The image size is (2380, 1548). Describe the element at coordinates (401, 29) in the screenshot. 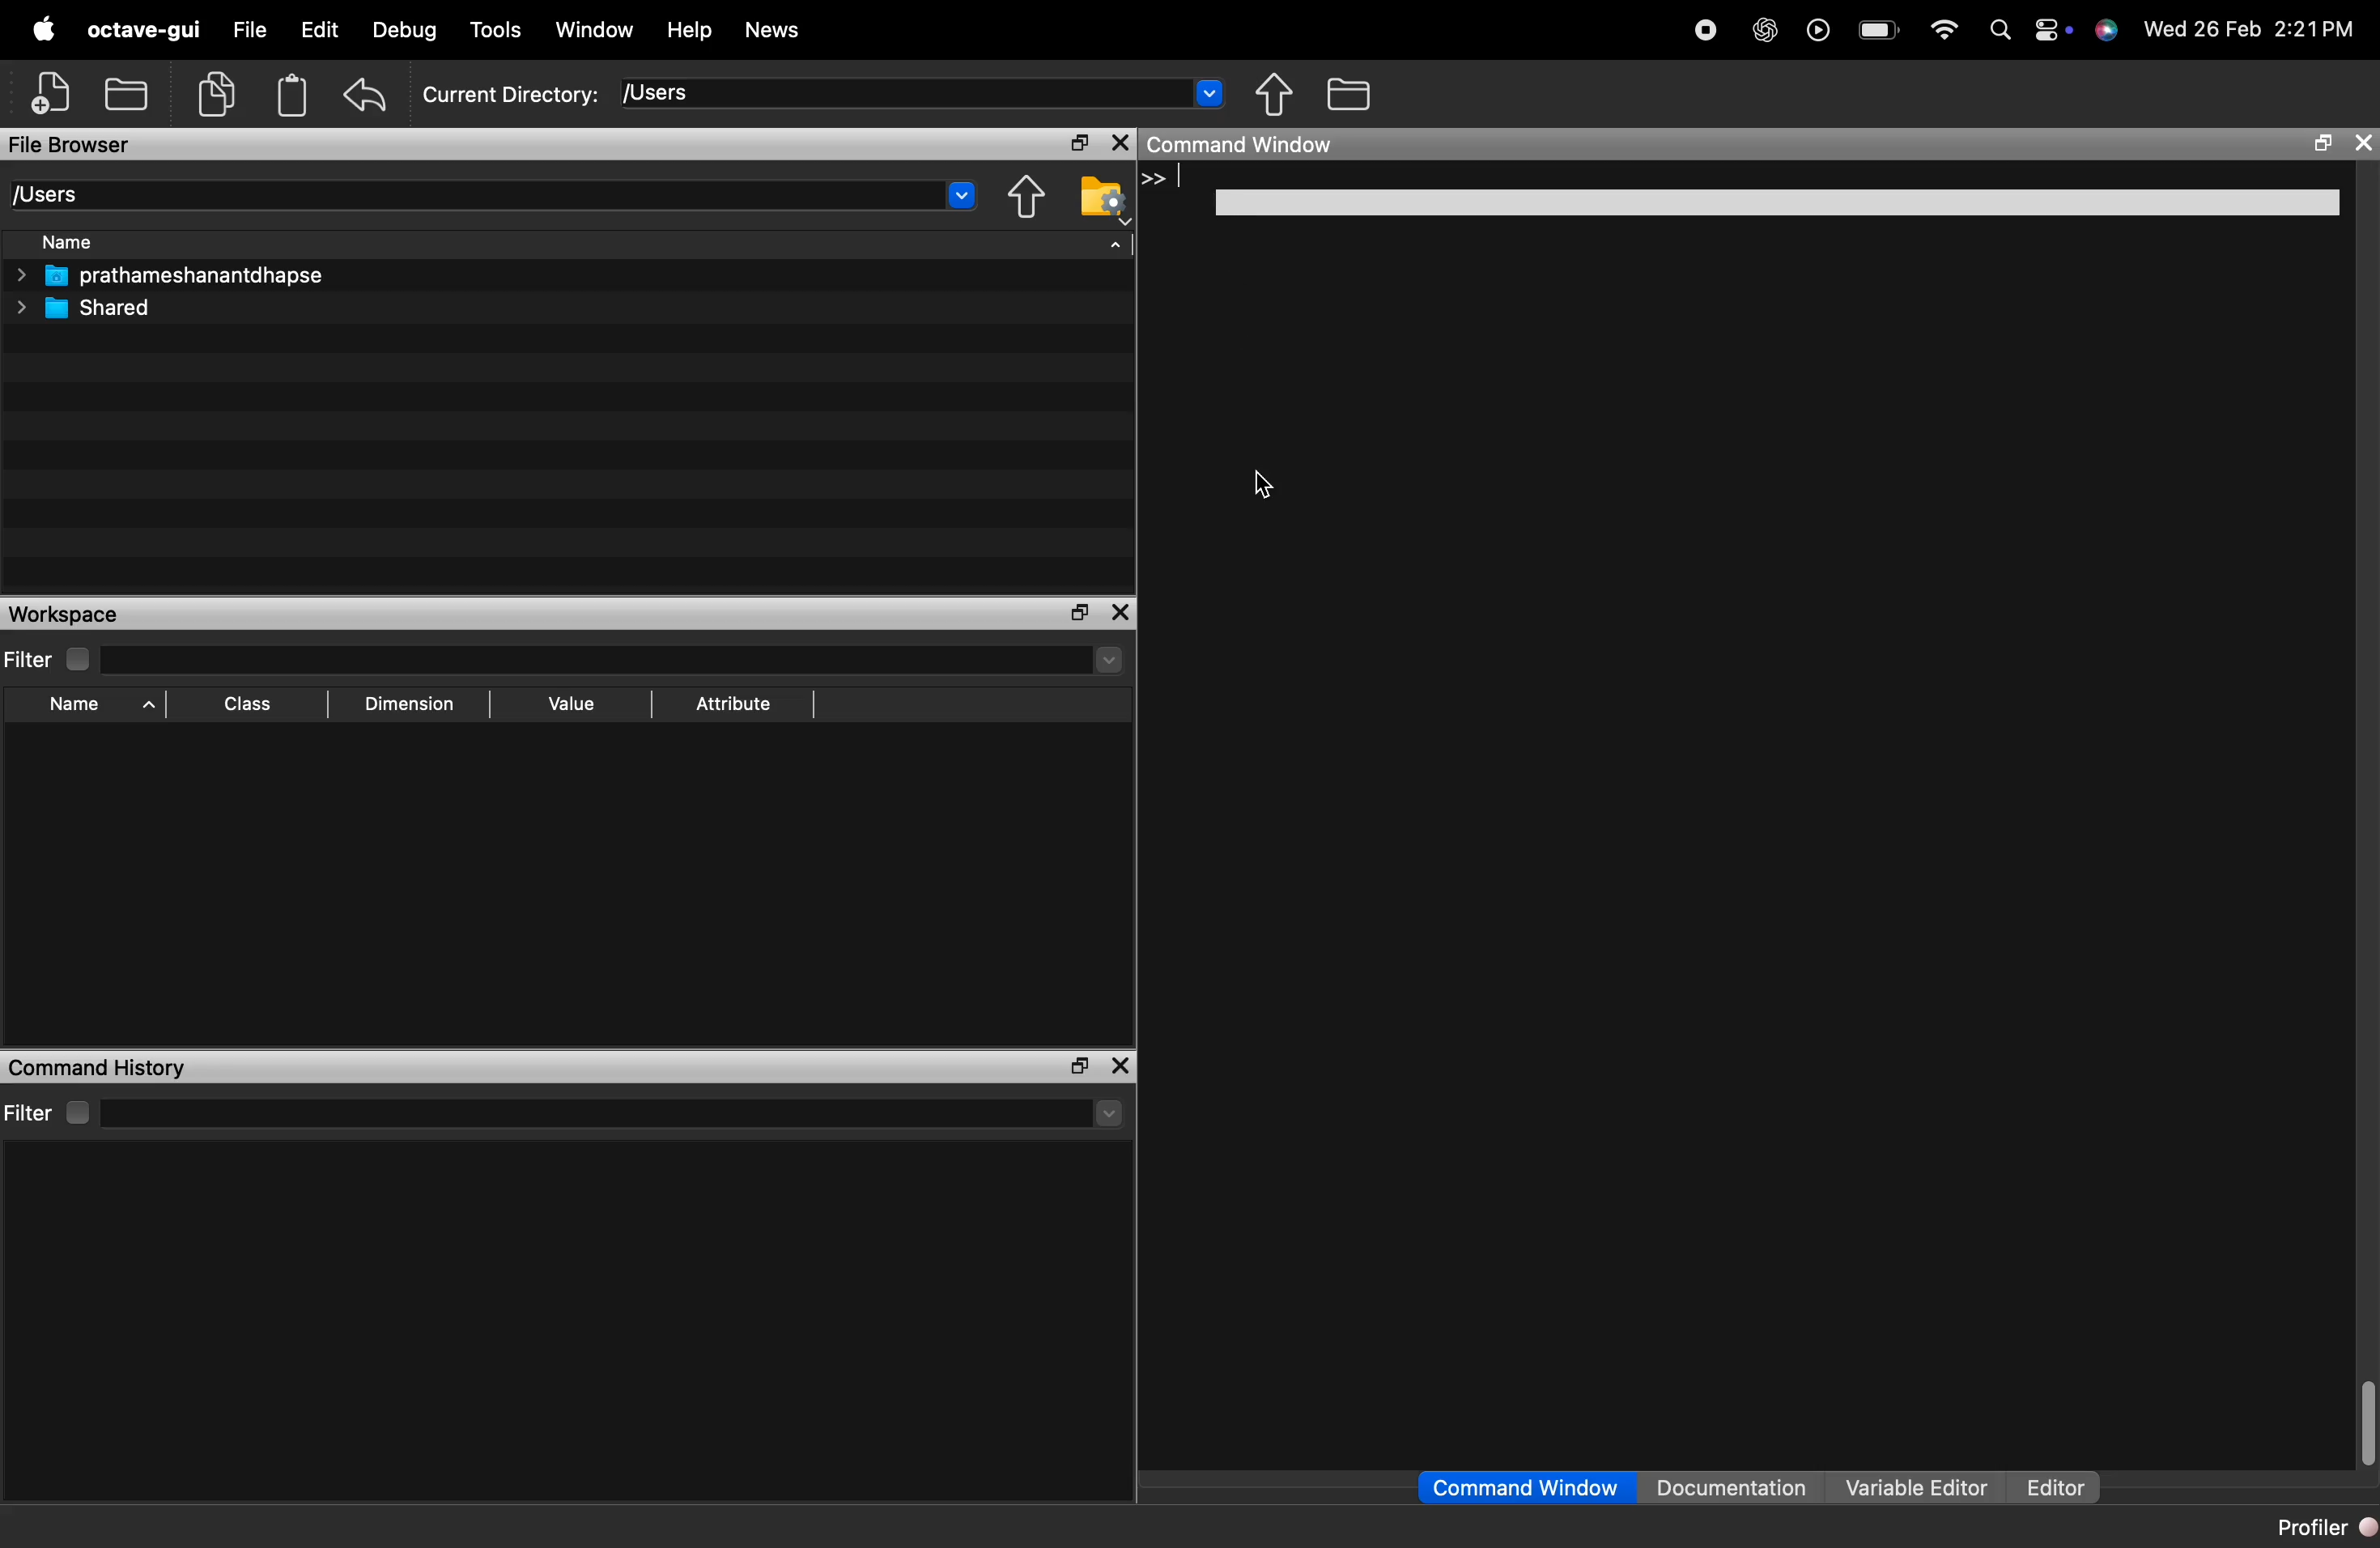

I see `Debug` at that location.